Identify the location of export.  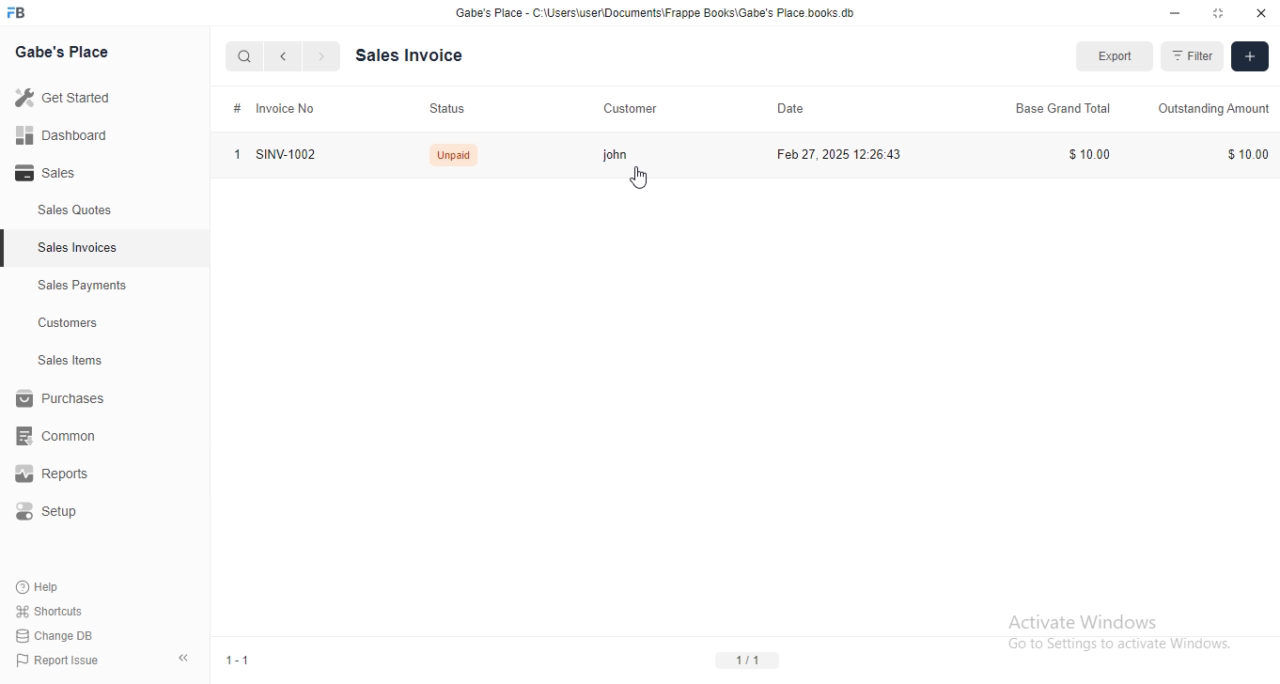
(1114, 57).